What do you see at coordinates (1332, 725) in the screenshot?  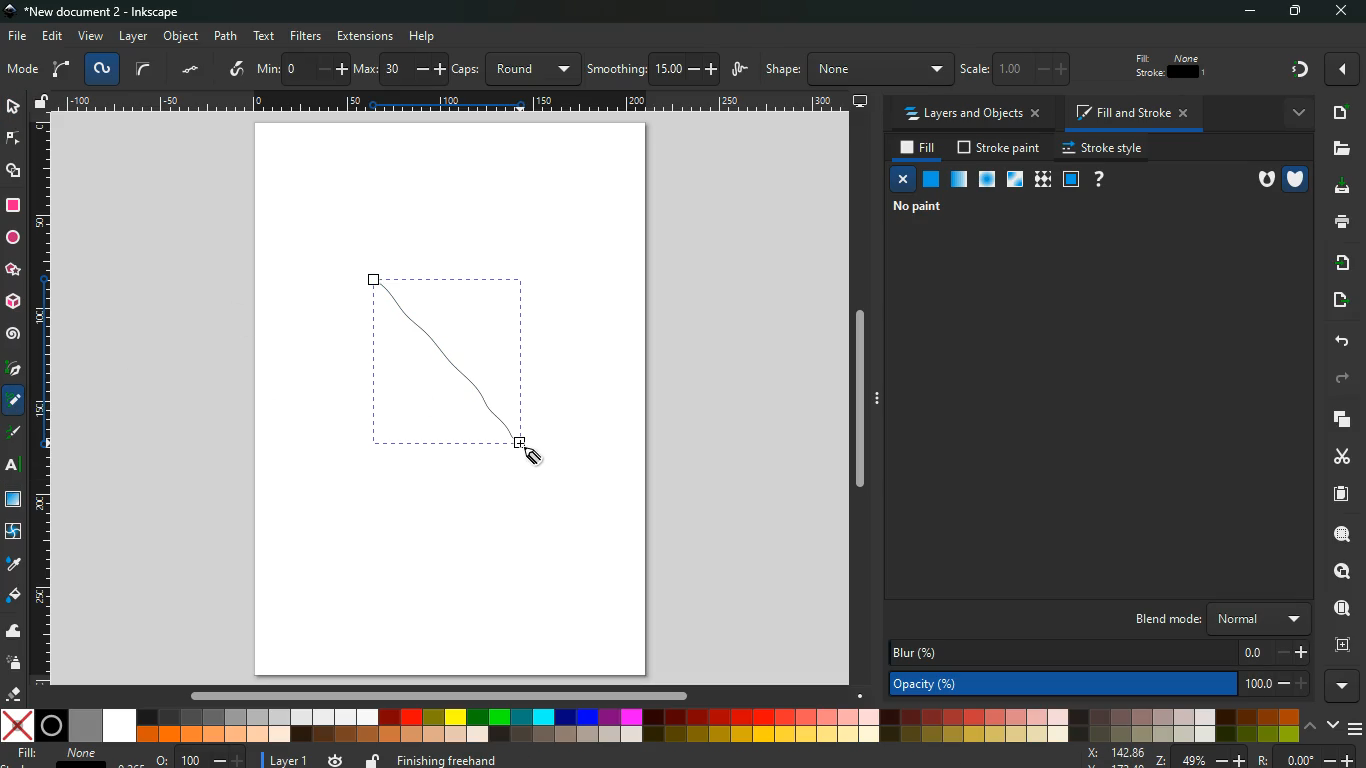 I see `down` at bounding box center [1332, 725].